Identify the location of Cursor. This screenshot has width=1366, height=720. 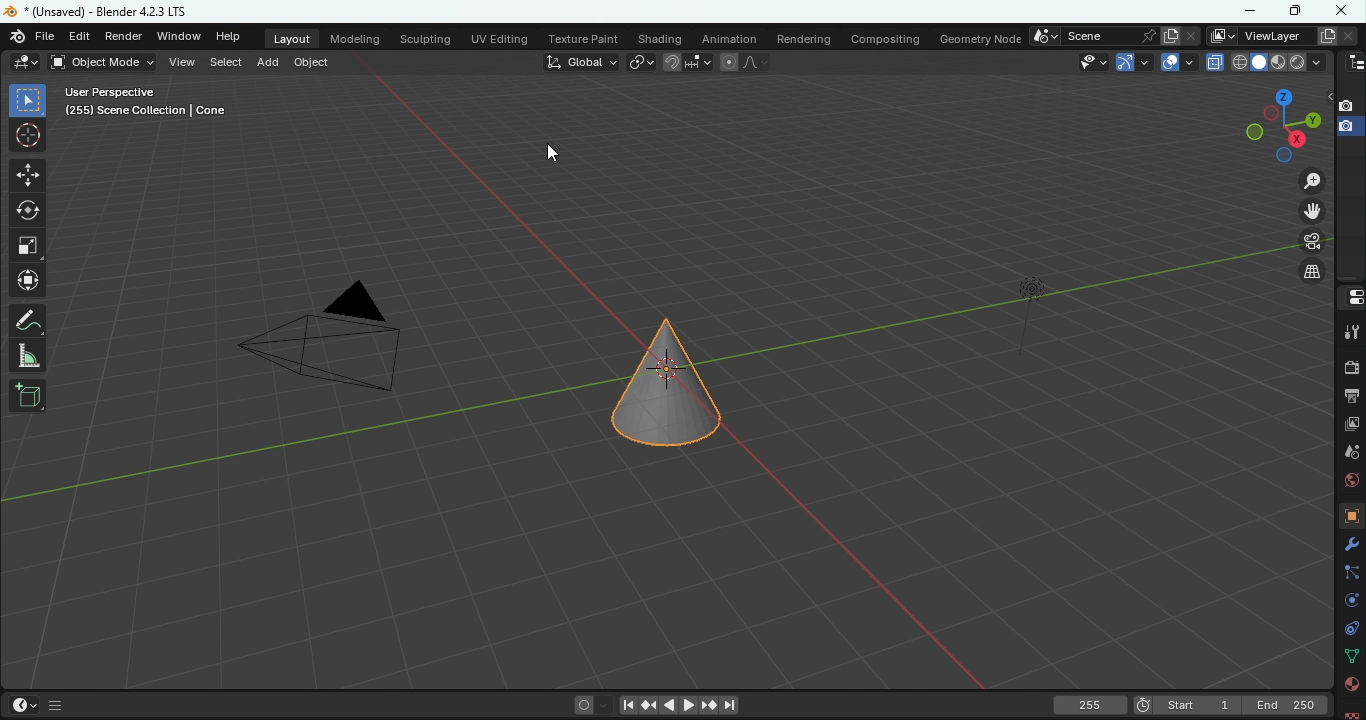
(550, 152).